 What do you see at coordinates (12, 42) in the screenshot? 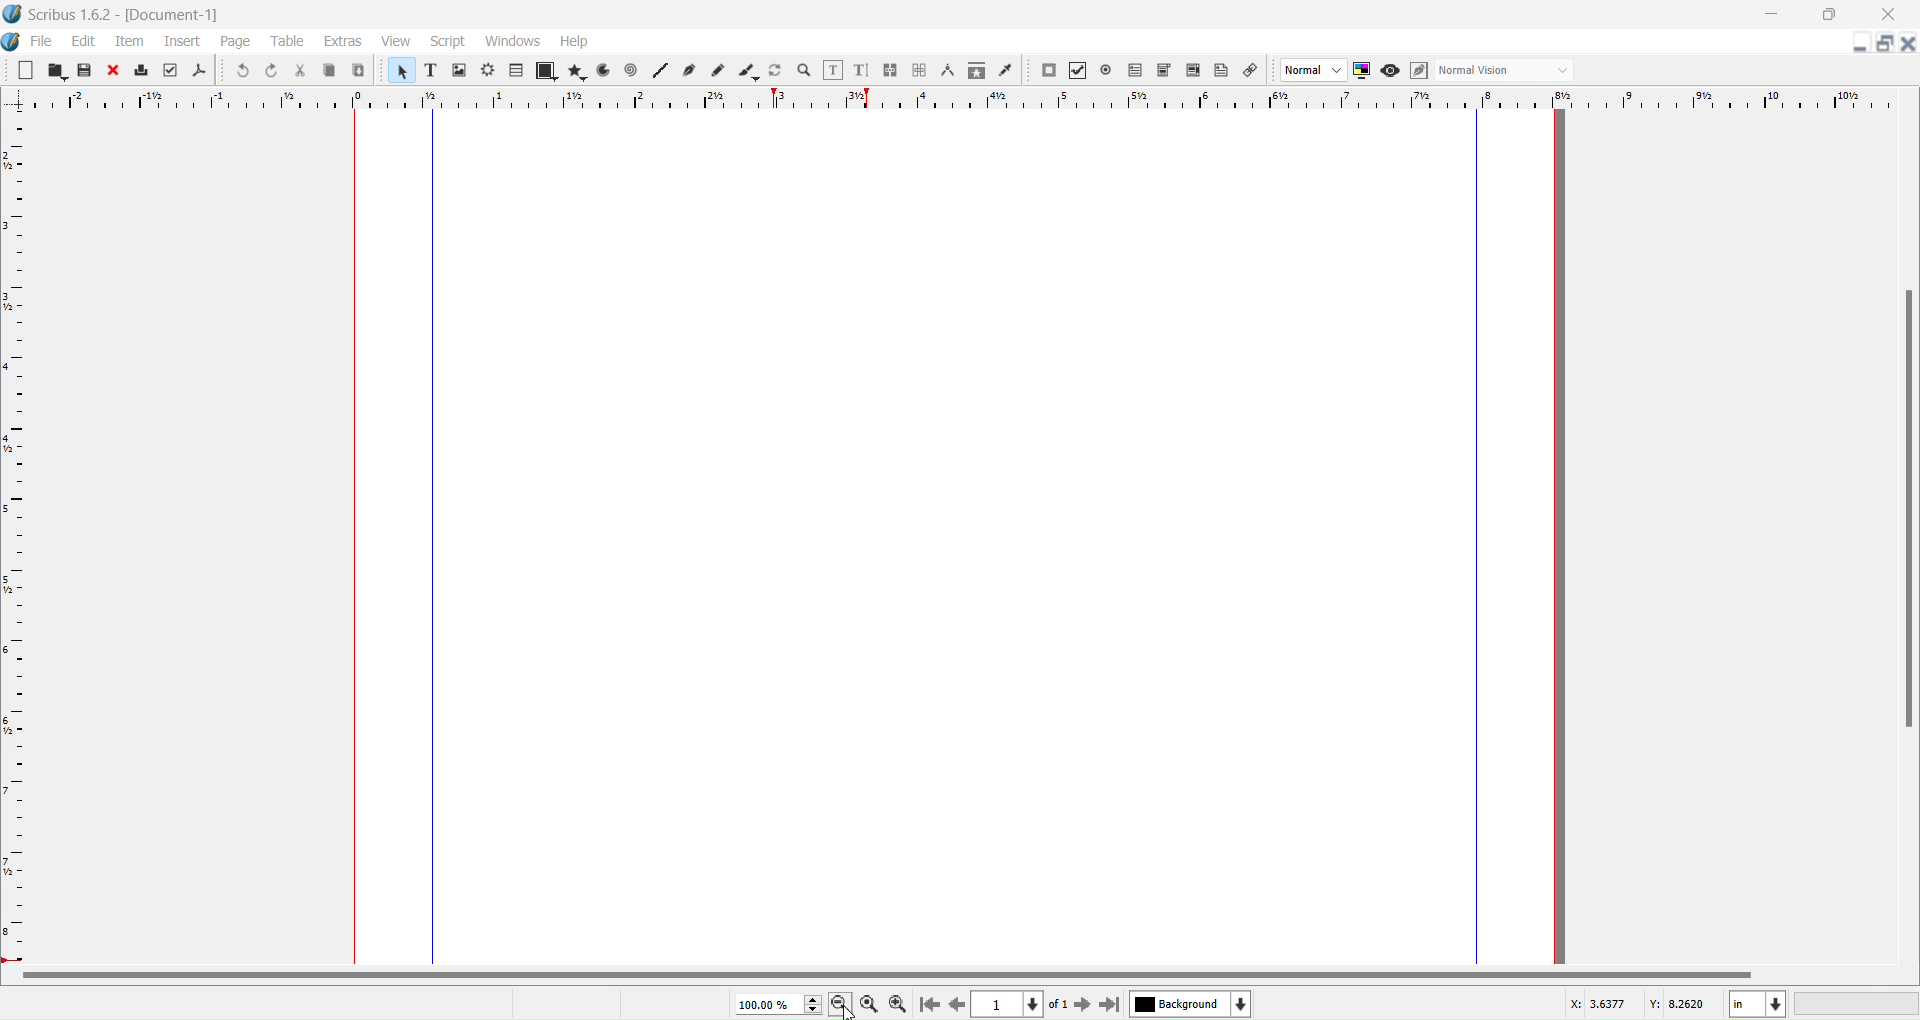
I see `Document Options` at bounding box center [12, 42].